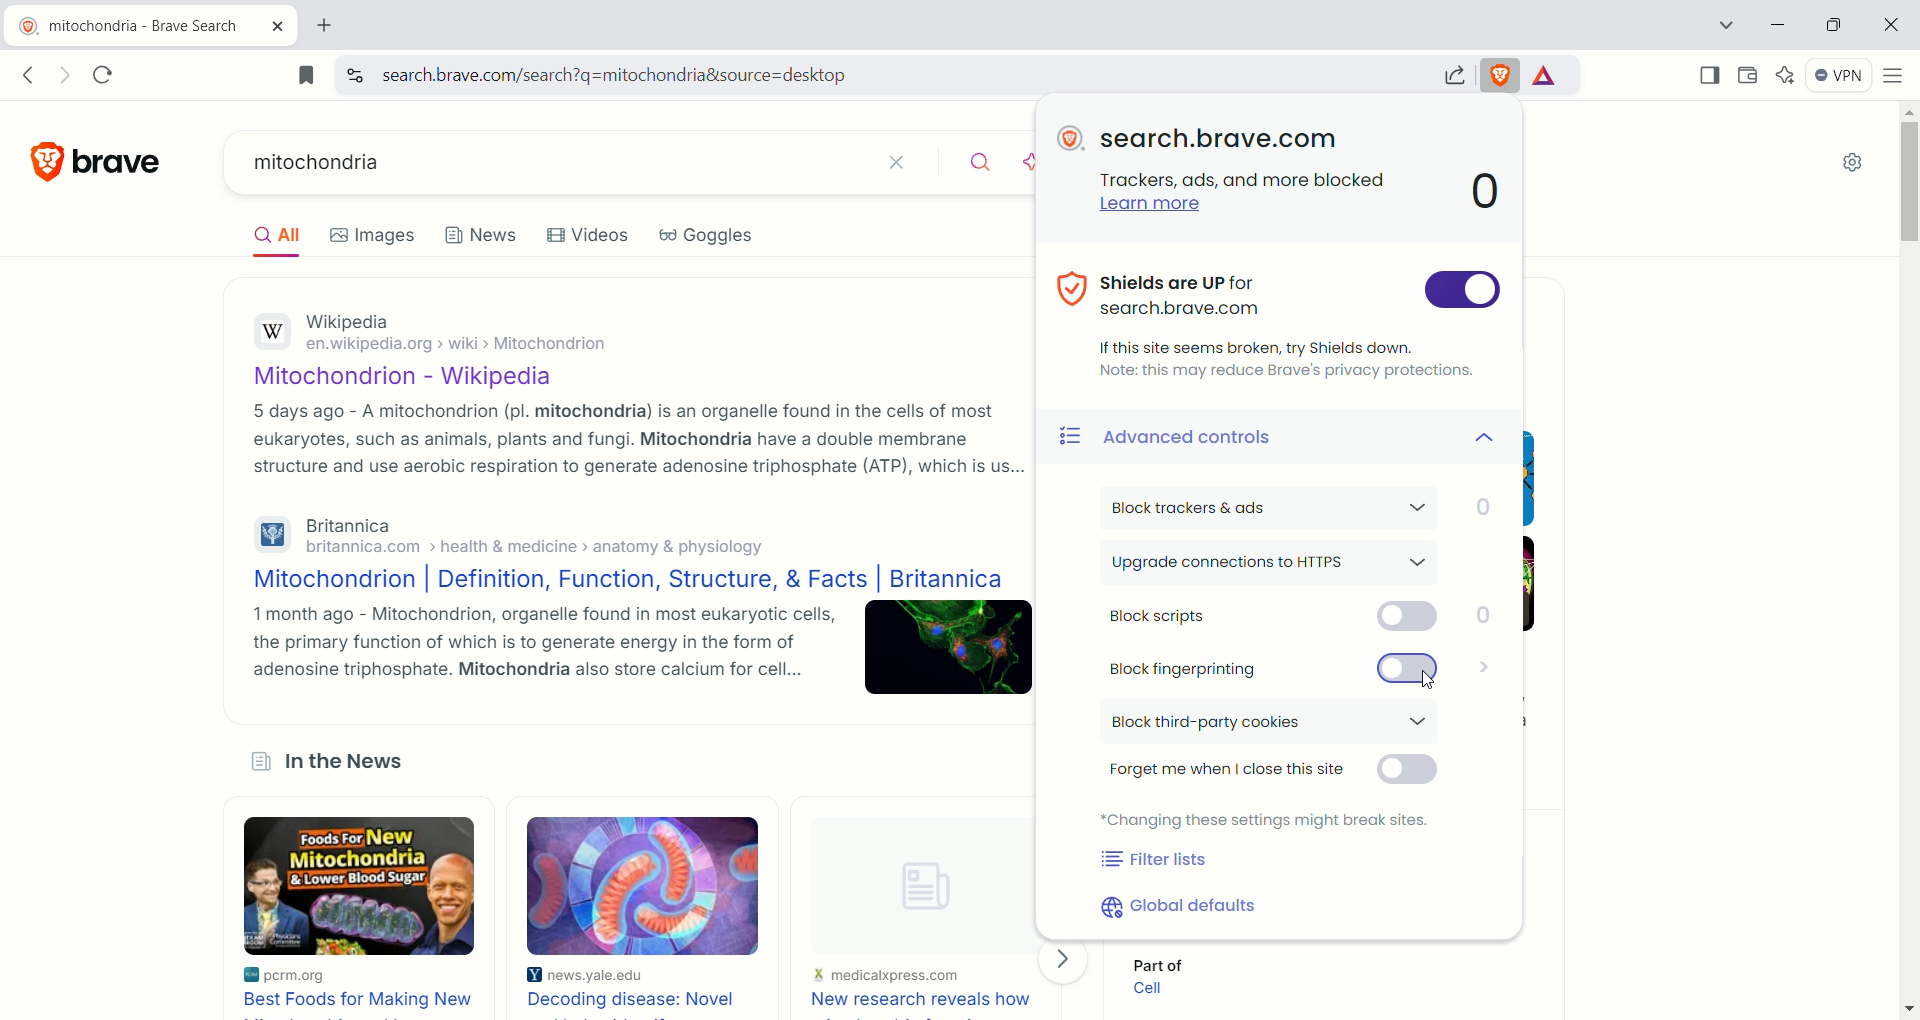  Describe the element at coordinates (484, 235) in the screenshot. I see `News` at that location.